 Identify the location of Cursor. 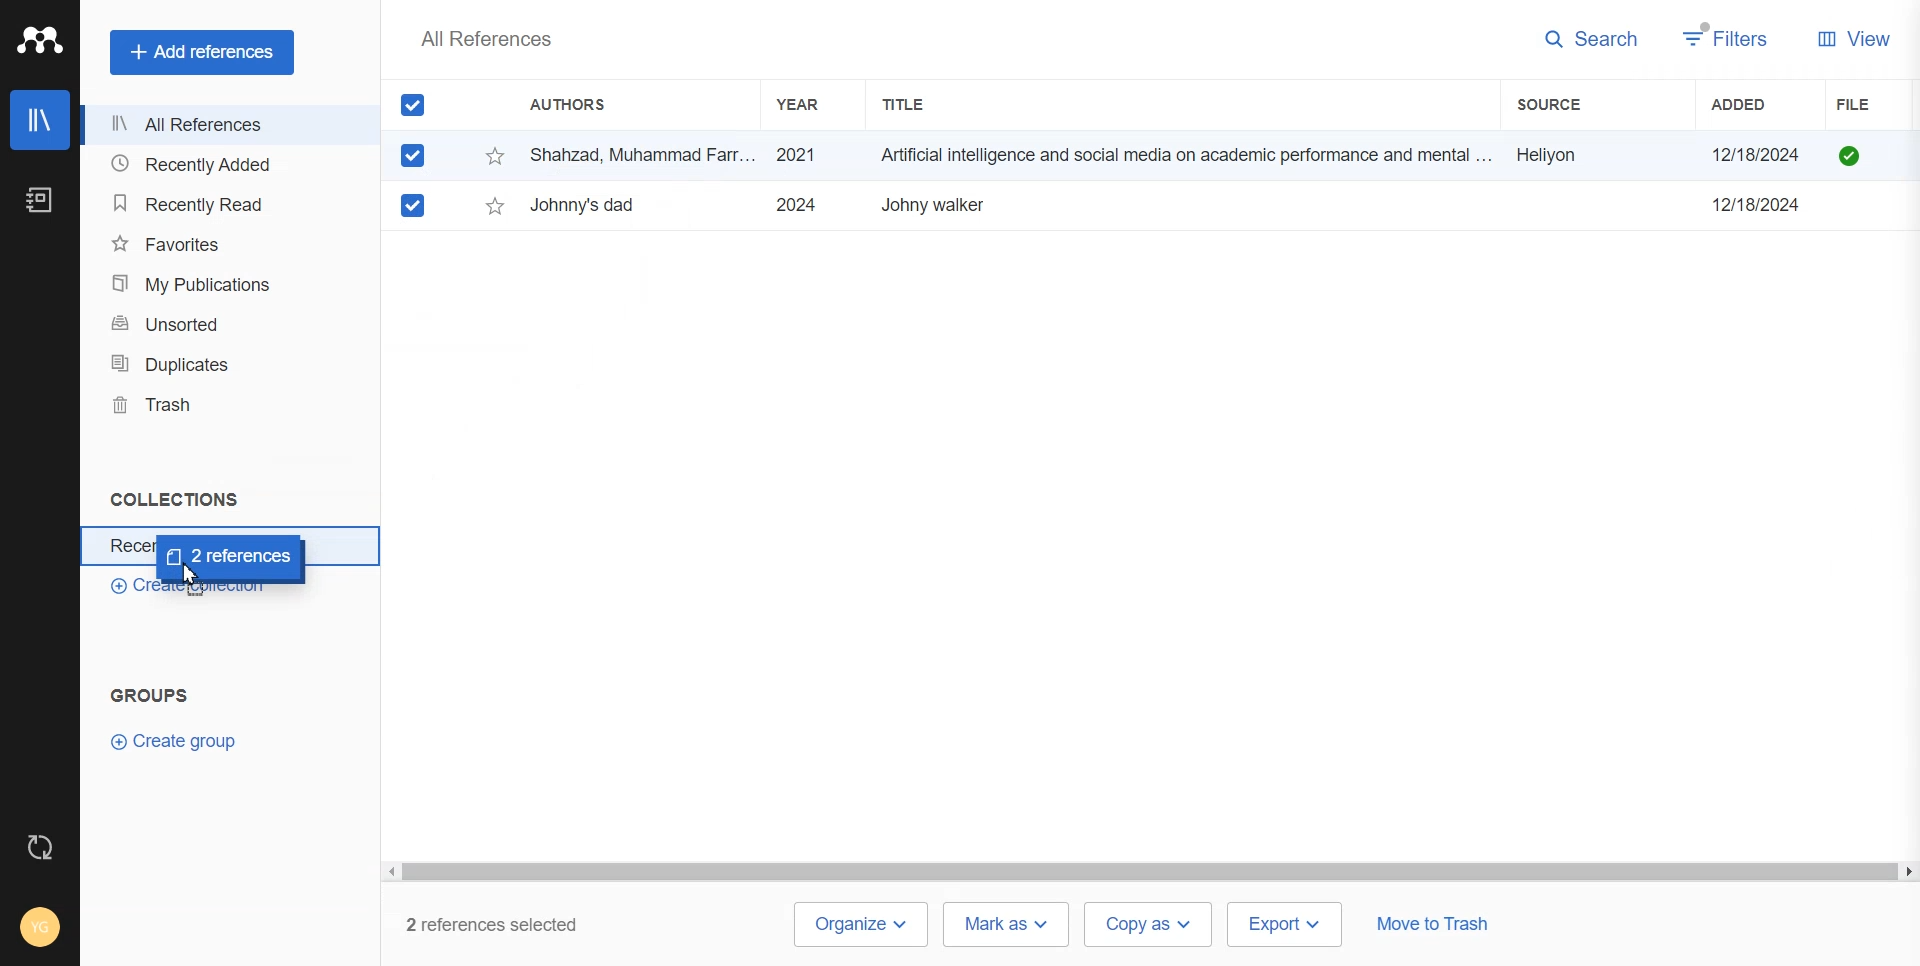
(195, 576).